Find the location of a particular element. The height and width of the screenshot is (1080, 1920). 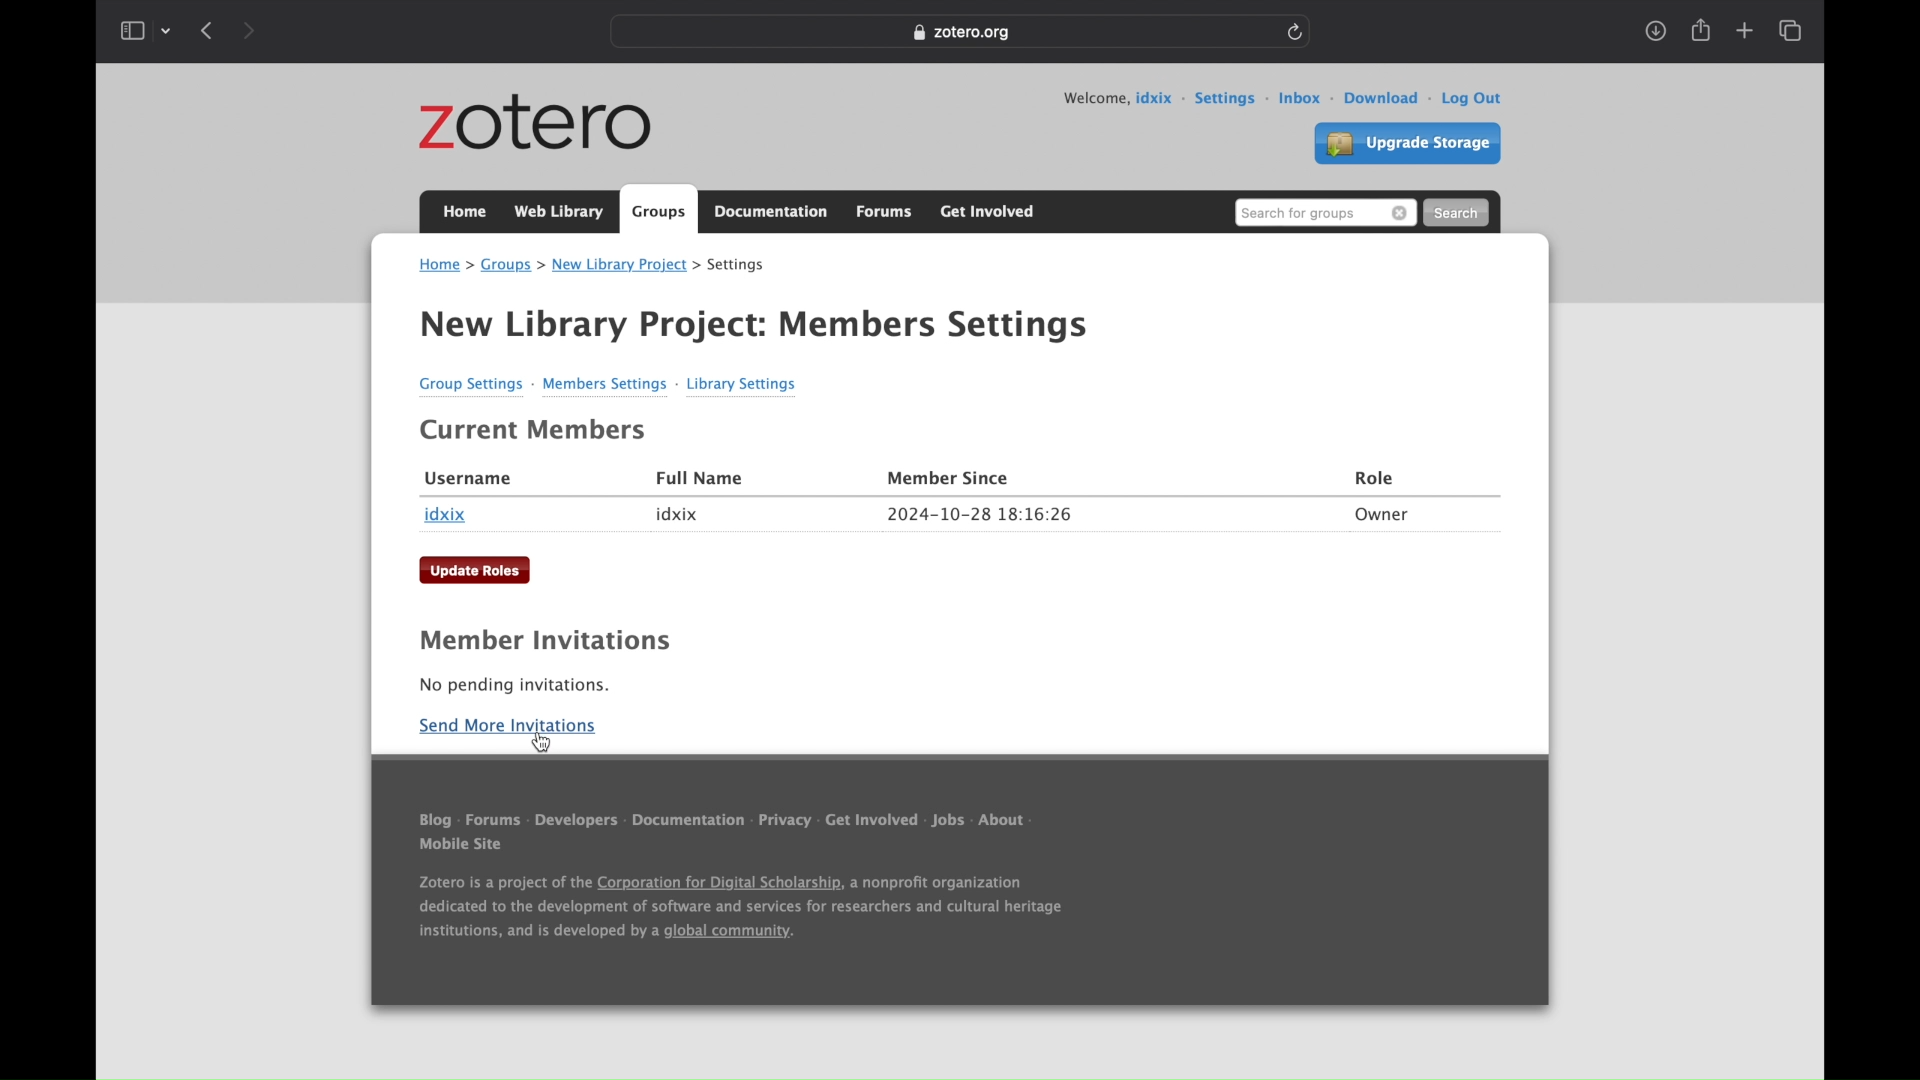

settings is located at coordinates (739, 266).